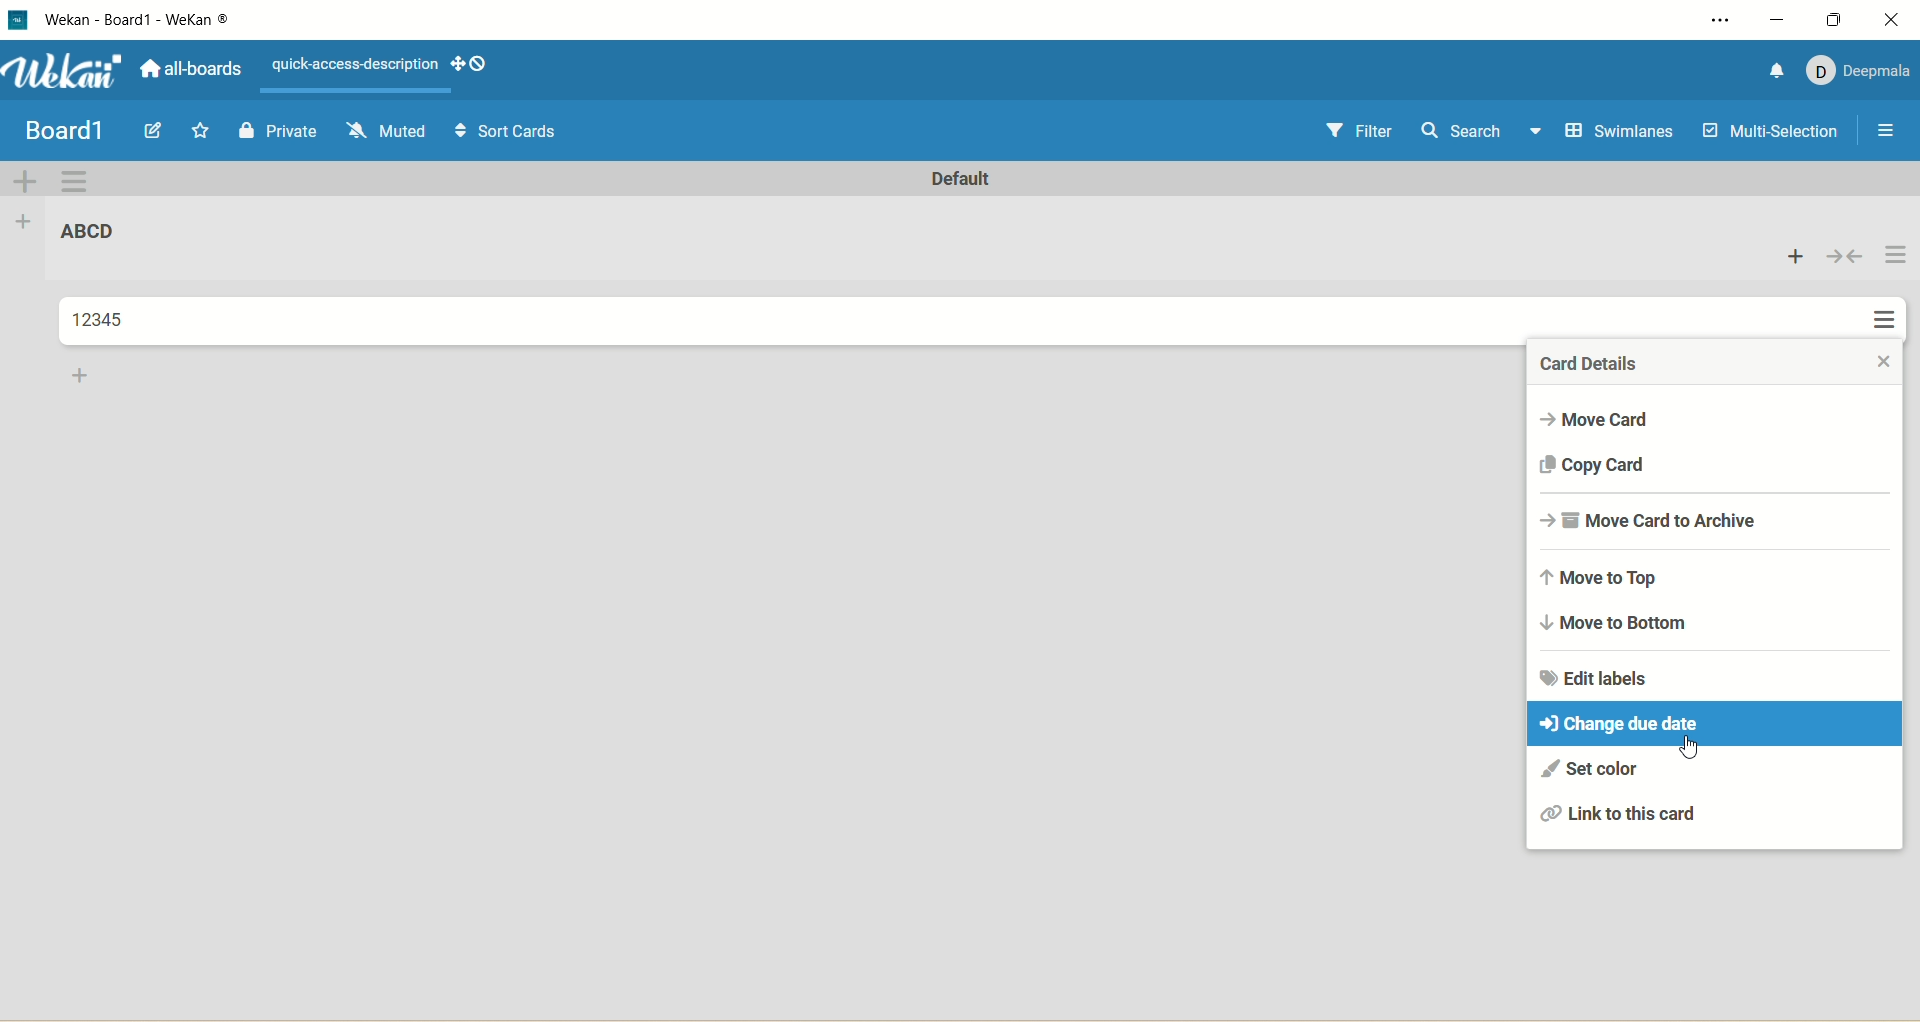 Image resolution: width=1920 pixels, height=1022 pixels. Describe the element at coordinates (1892, 290) in the screenshot. I see `actions` at that location.